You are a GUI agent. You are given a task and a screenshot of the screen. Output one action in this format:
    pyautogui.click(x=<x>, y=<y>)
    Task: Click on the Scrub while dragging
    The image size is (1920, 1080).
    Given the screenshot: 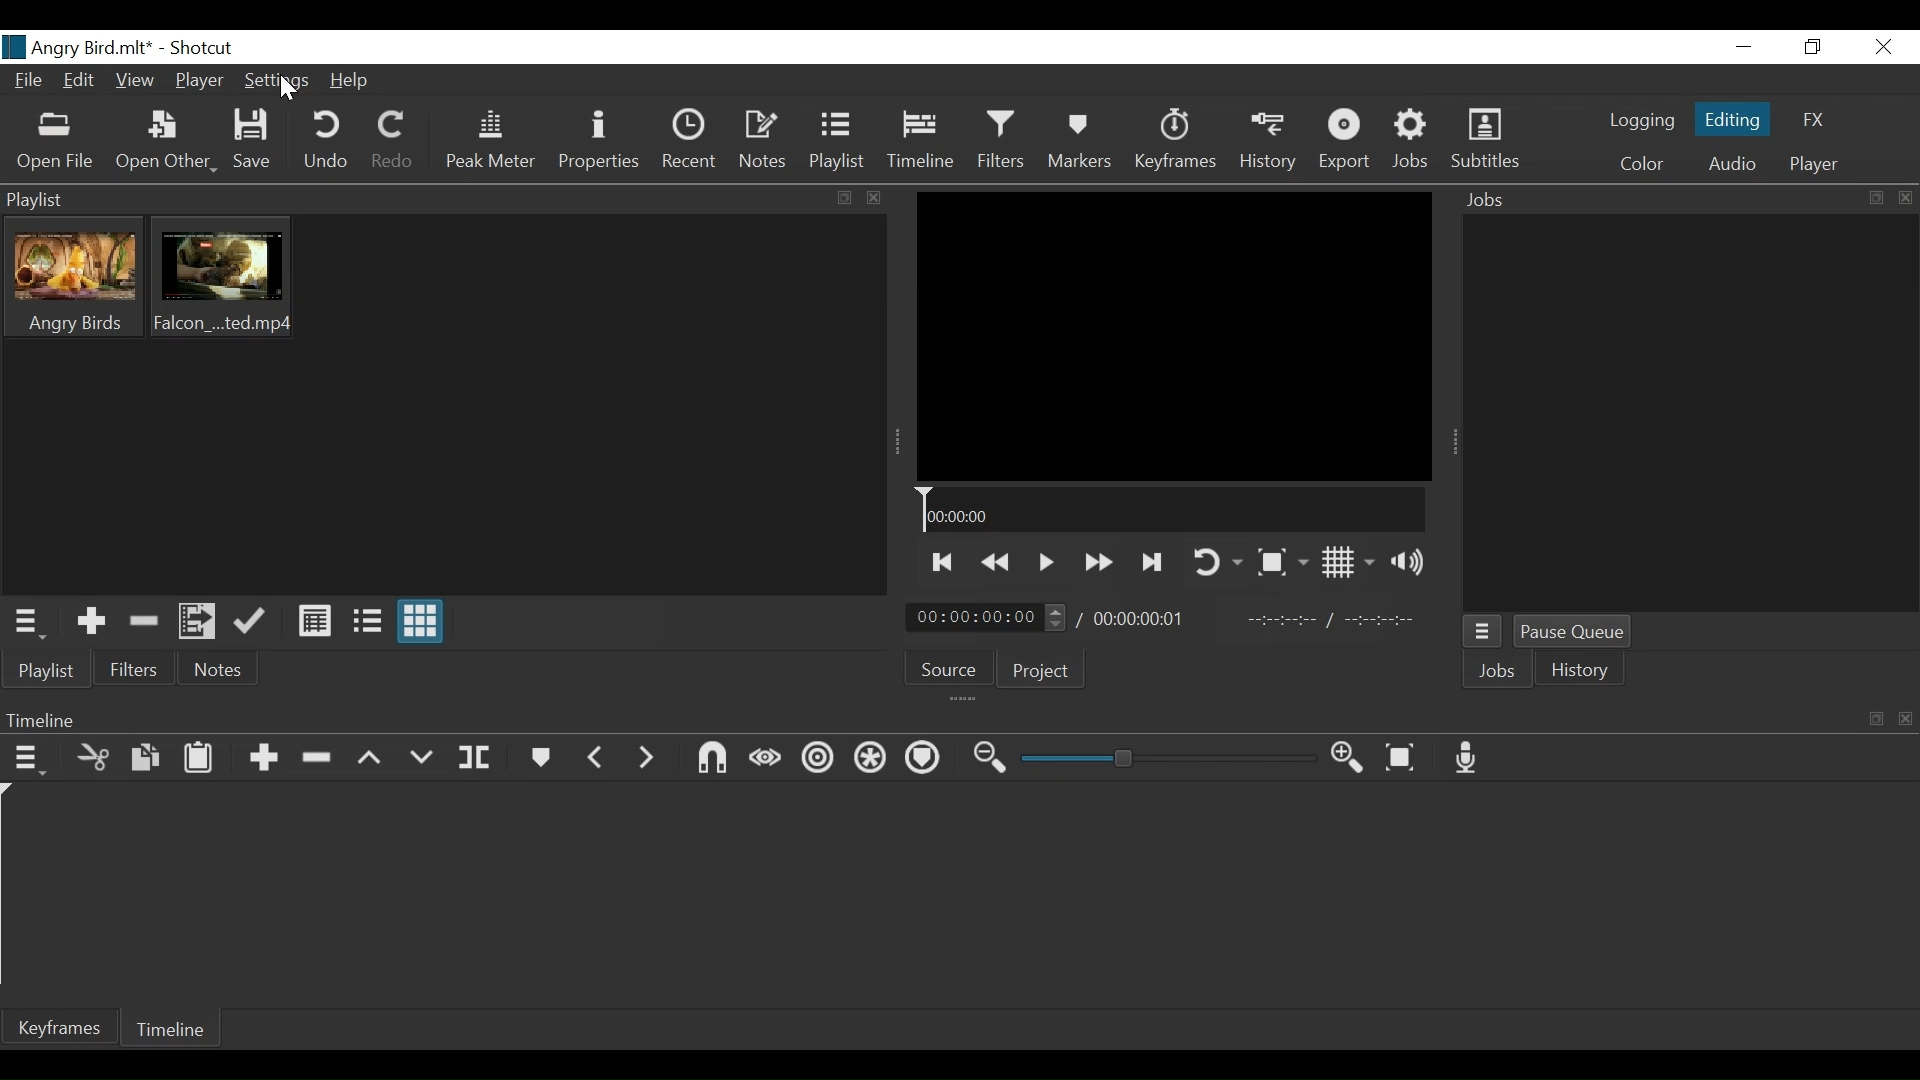 What is the action you would take?
    pyautogui.click(x=763, y=755)
    